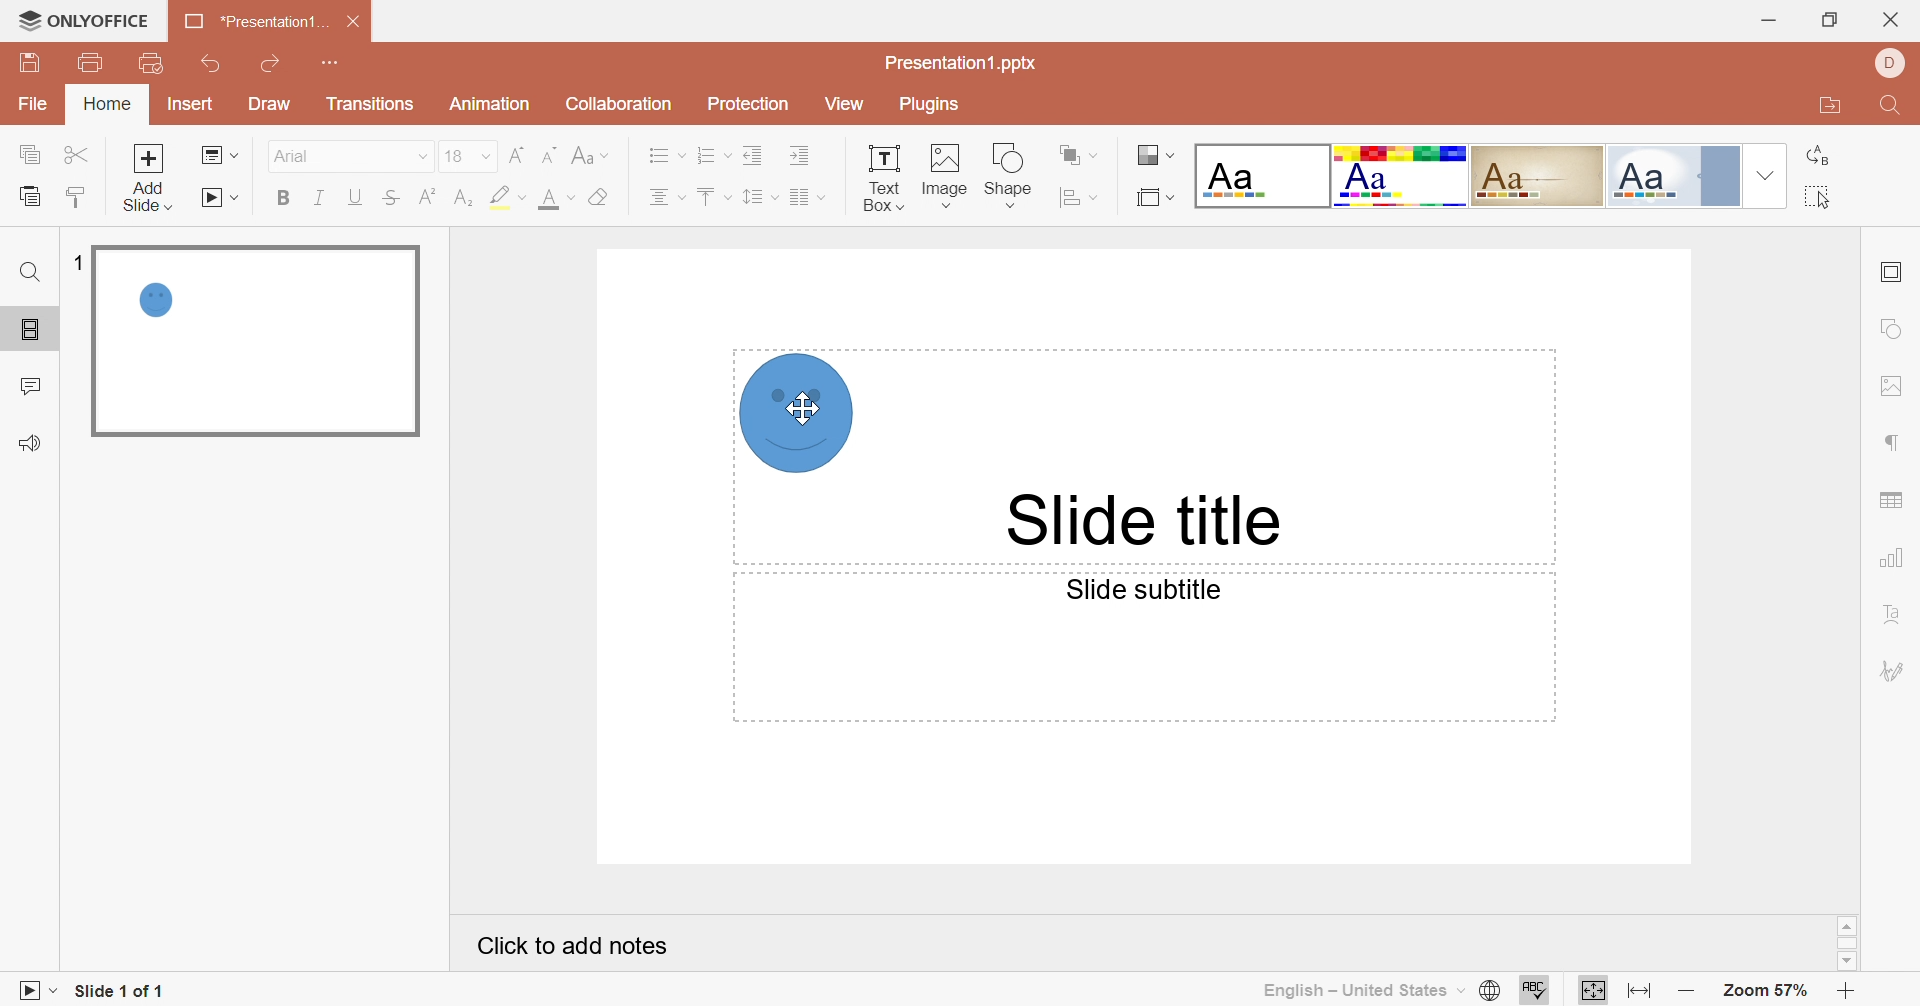 The height and width of the screenshot is (1006, 1920). Describe the element at coordinates (1762, 990) in the screenshot. I see `Zoom 57%` at that location.